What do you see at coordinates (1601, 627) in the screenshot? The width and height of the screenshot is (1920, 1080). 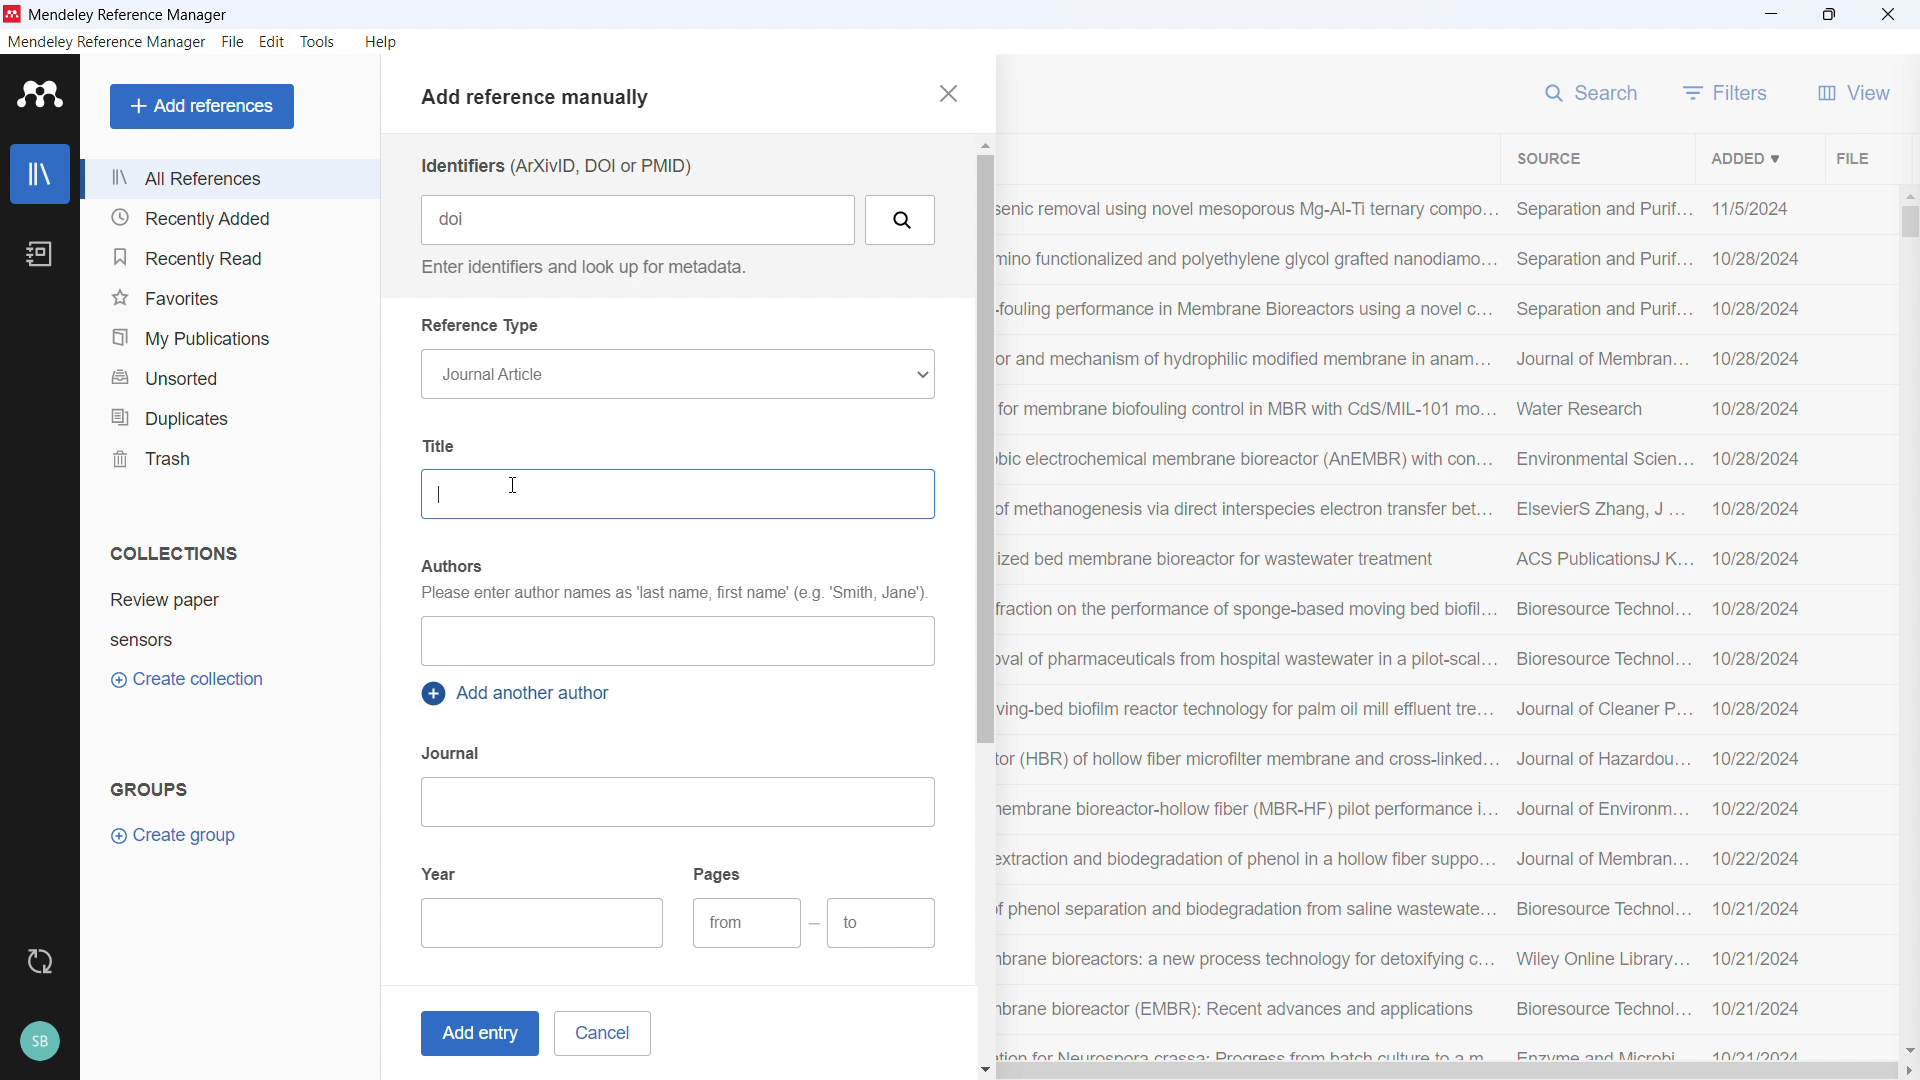 I see `Source of individual entries ` at bounding box center [1601, 627].